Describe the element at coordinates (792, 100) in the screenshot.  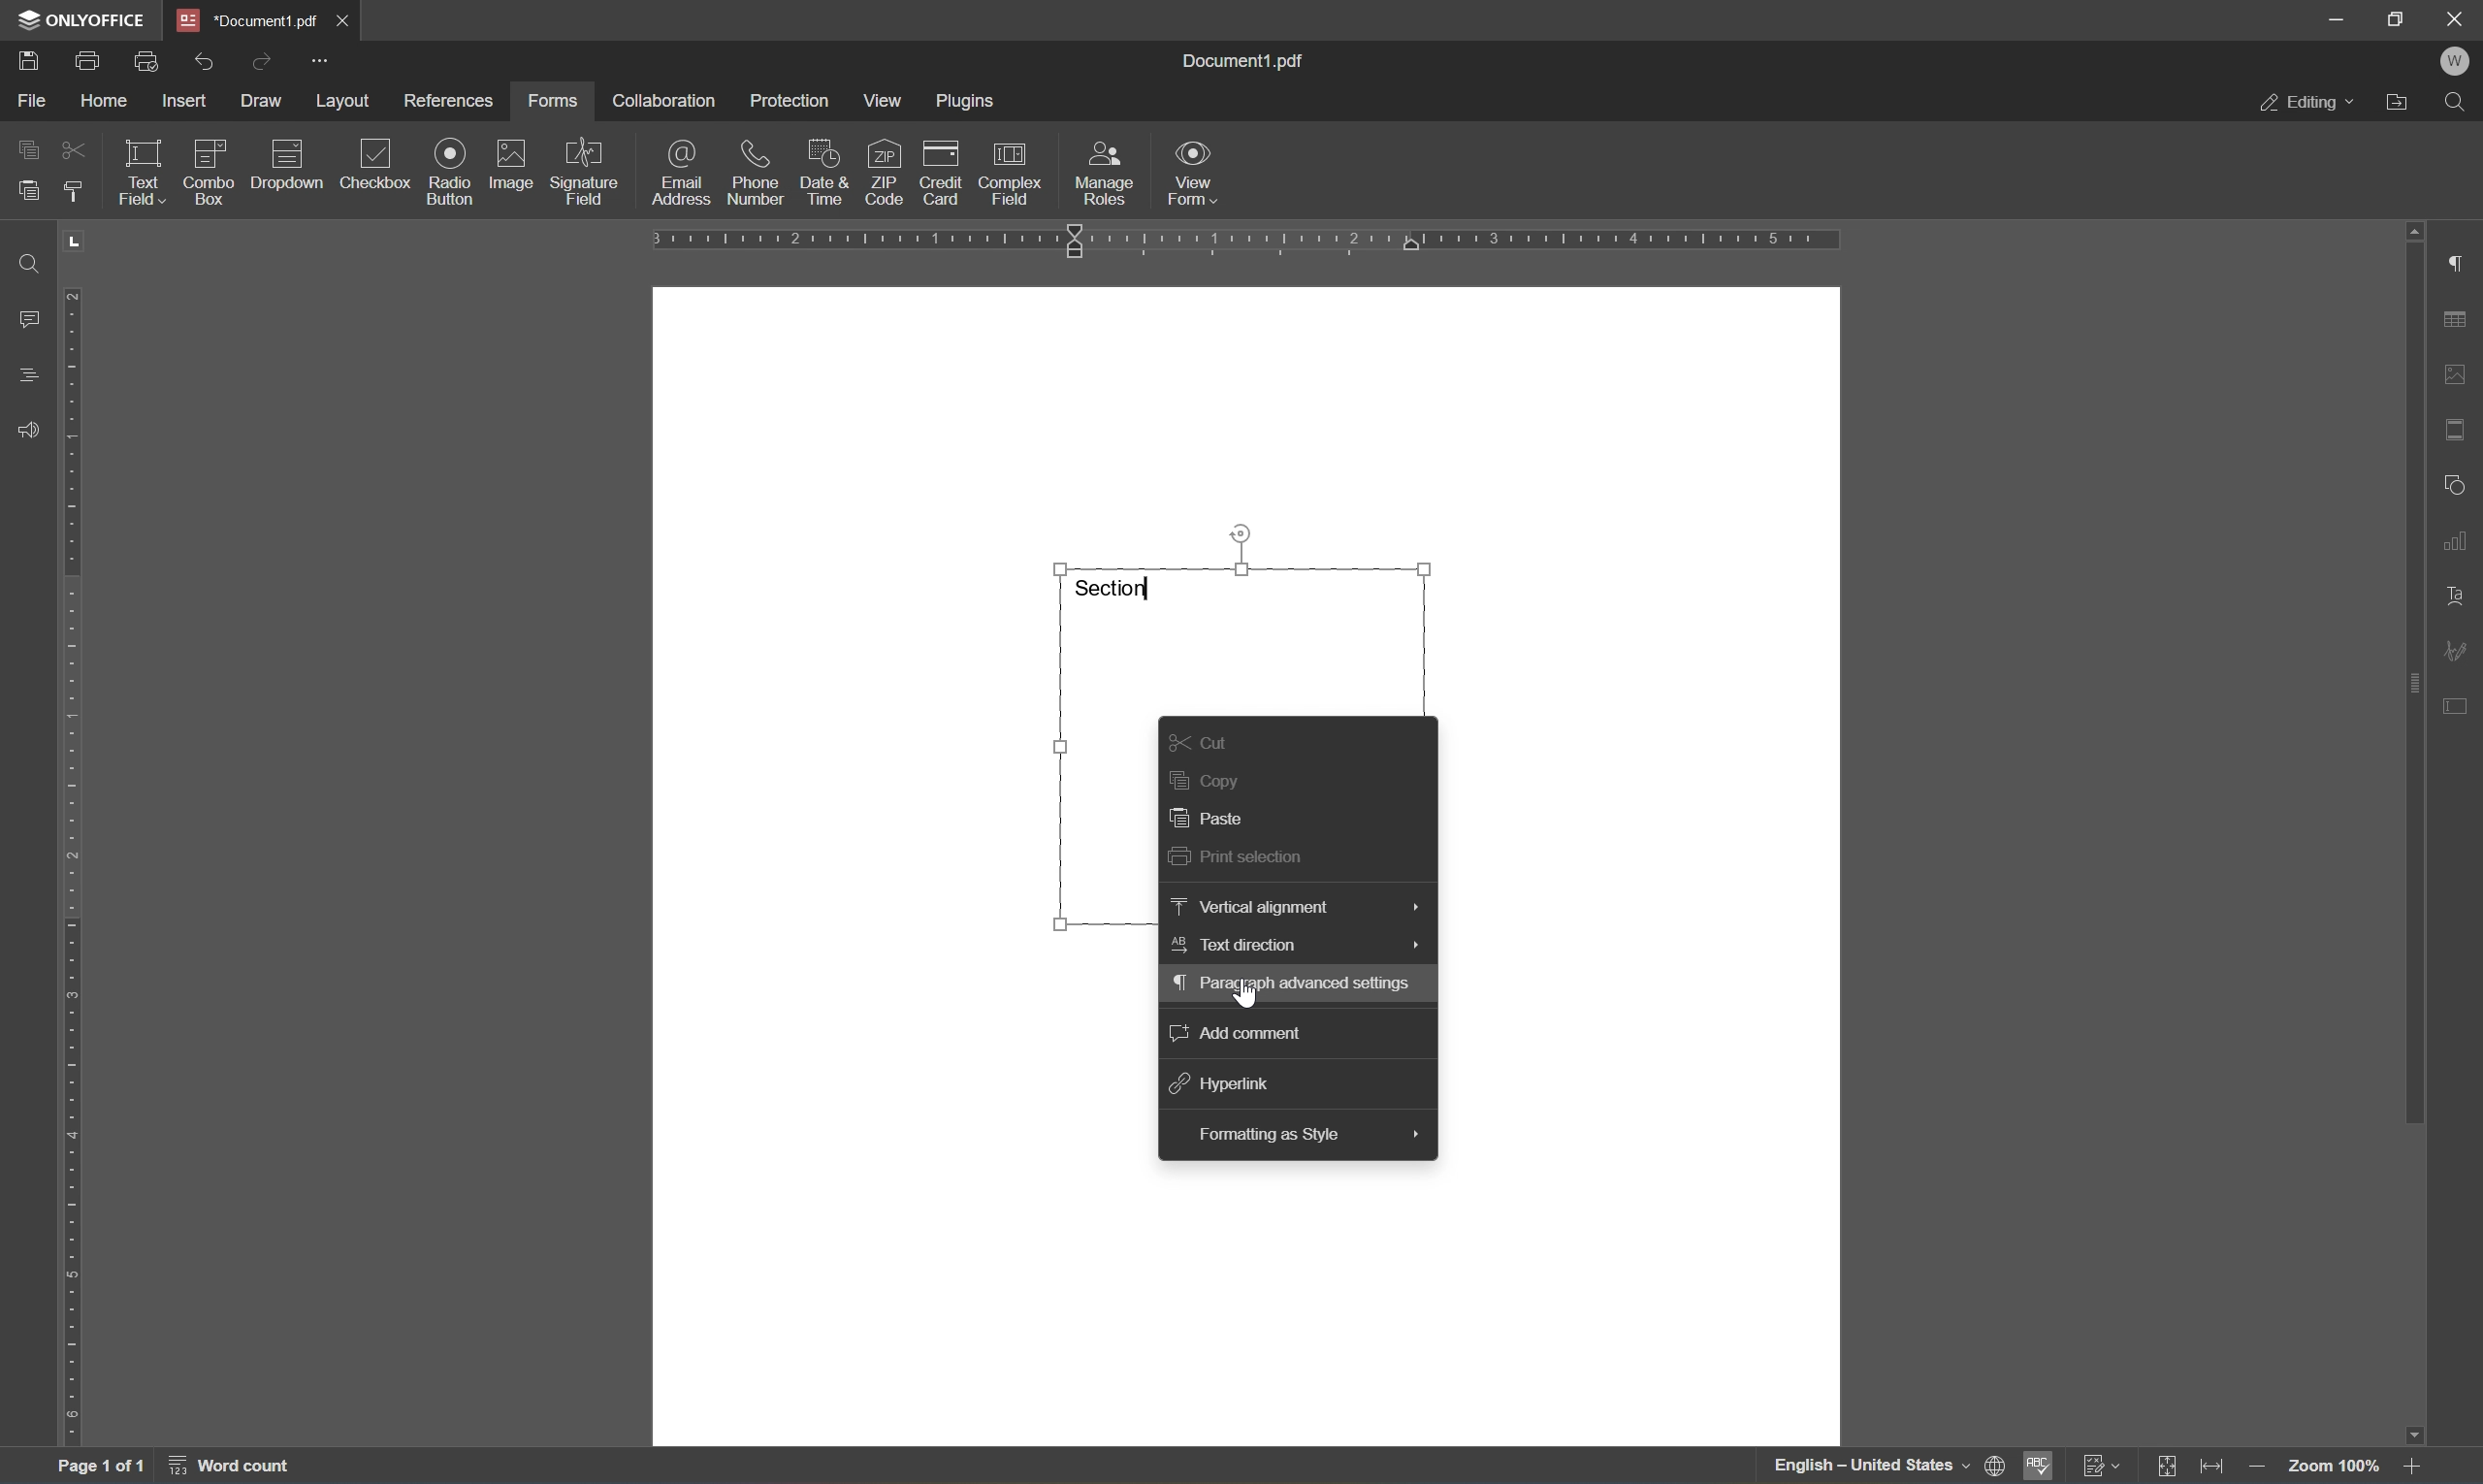
I see `protection` at that location.